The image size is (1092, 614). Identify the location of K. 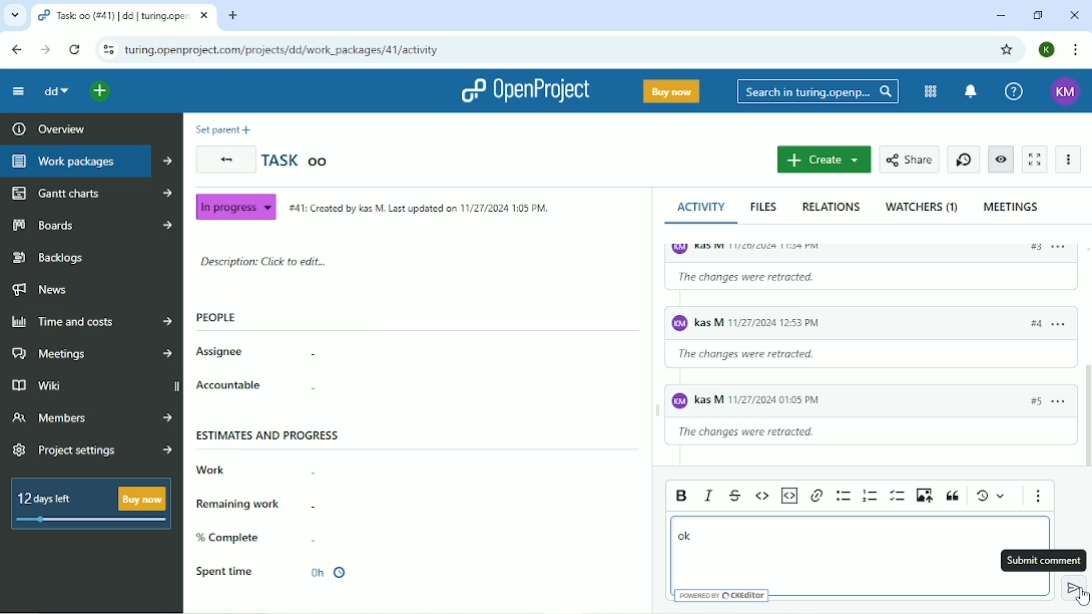
(1047, 49).